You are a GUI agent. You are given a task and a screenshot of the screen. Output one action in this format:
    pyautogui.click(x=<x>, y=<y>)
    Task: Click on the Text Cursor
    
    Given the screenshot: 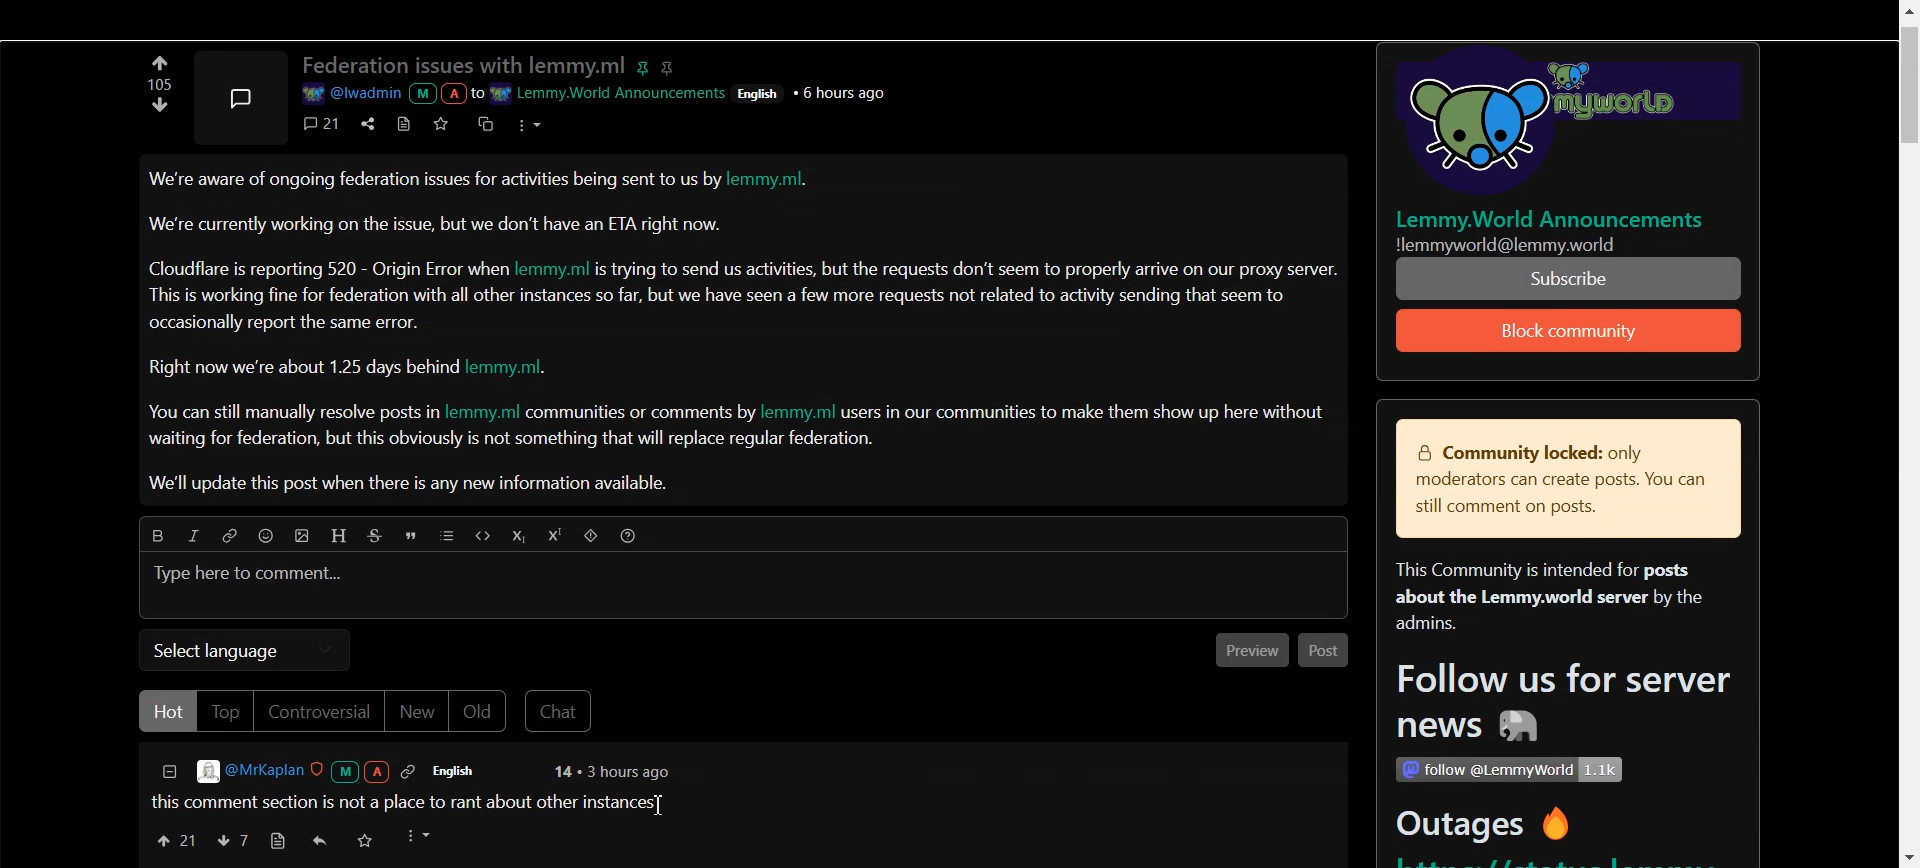 What is the action you would take?
    pyautogui.click(x=659, y=805)
    